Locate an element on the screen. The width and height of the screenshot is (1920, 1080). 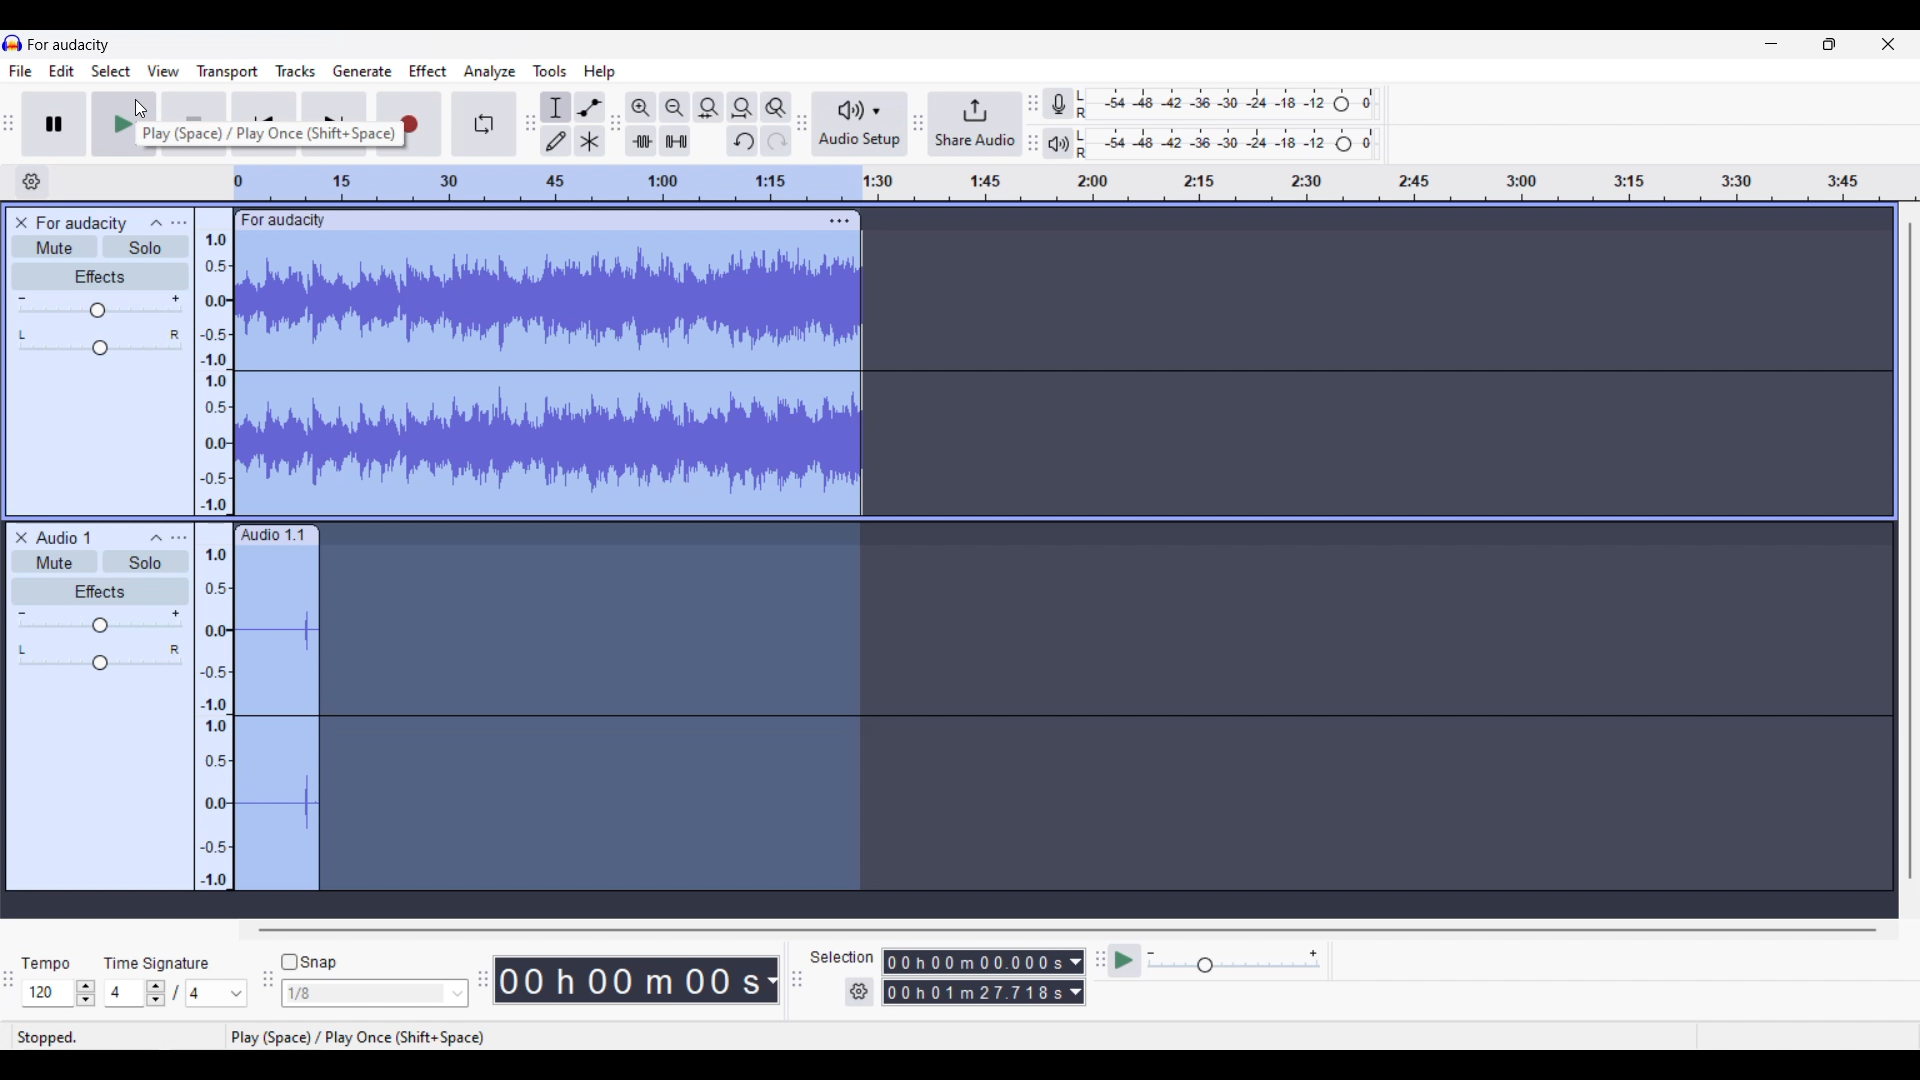
Collapse is located at coordinates (156, 222).